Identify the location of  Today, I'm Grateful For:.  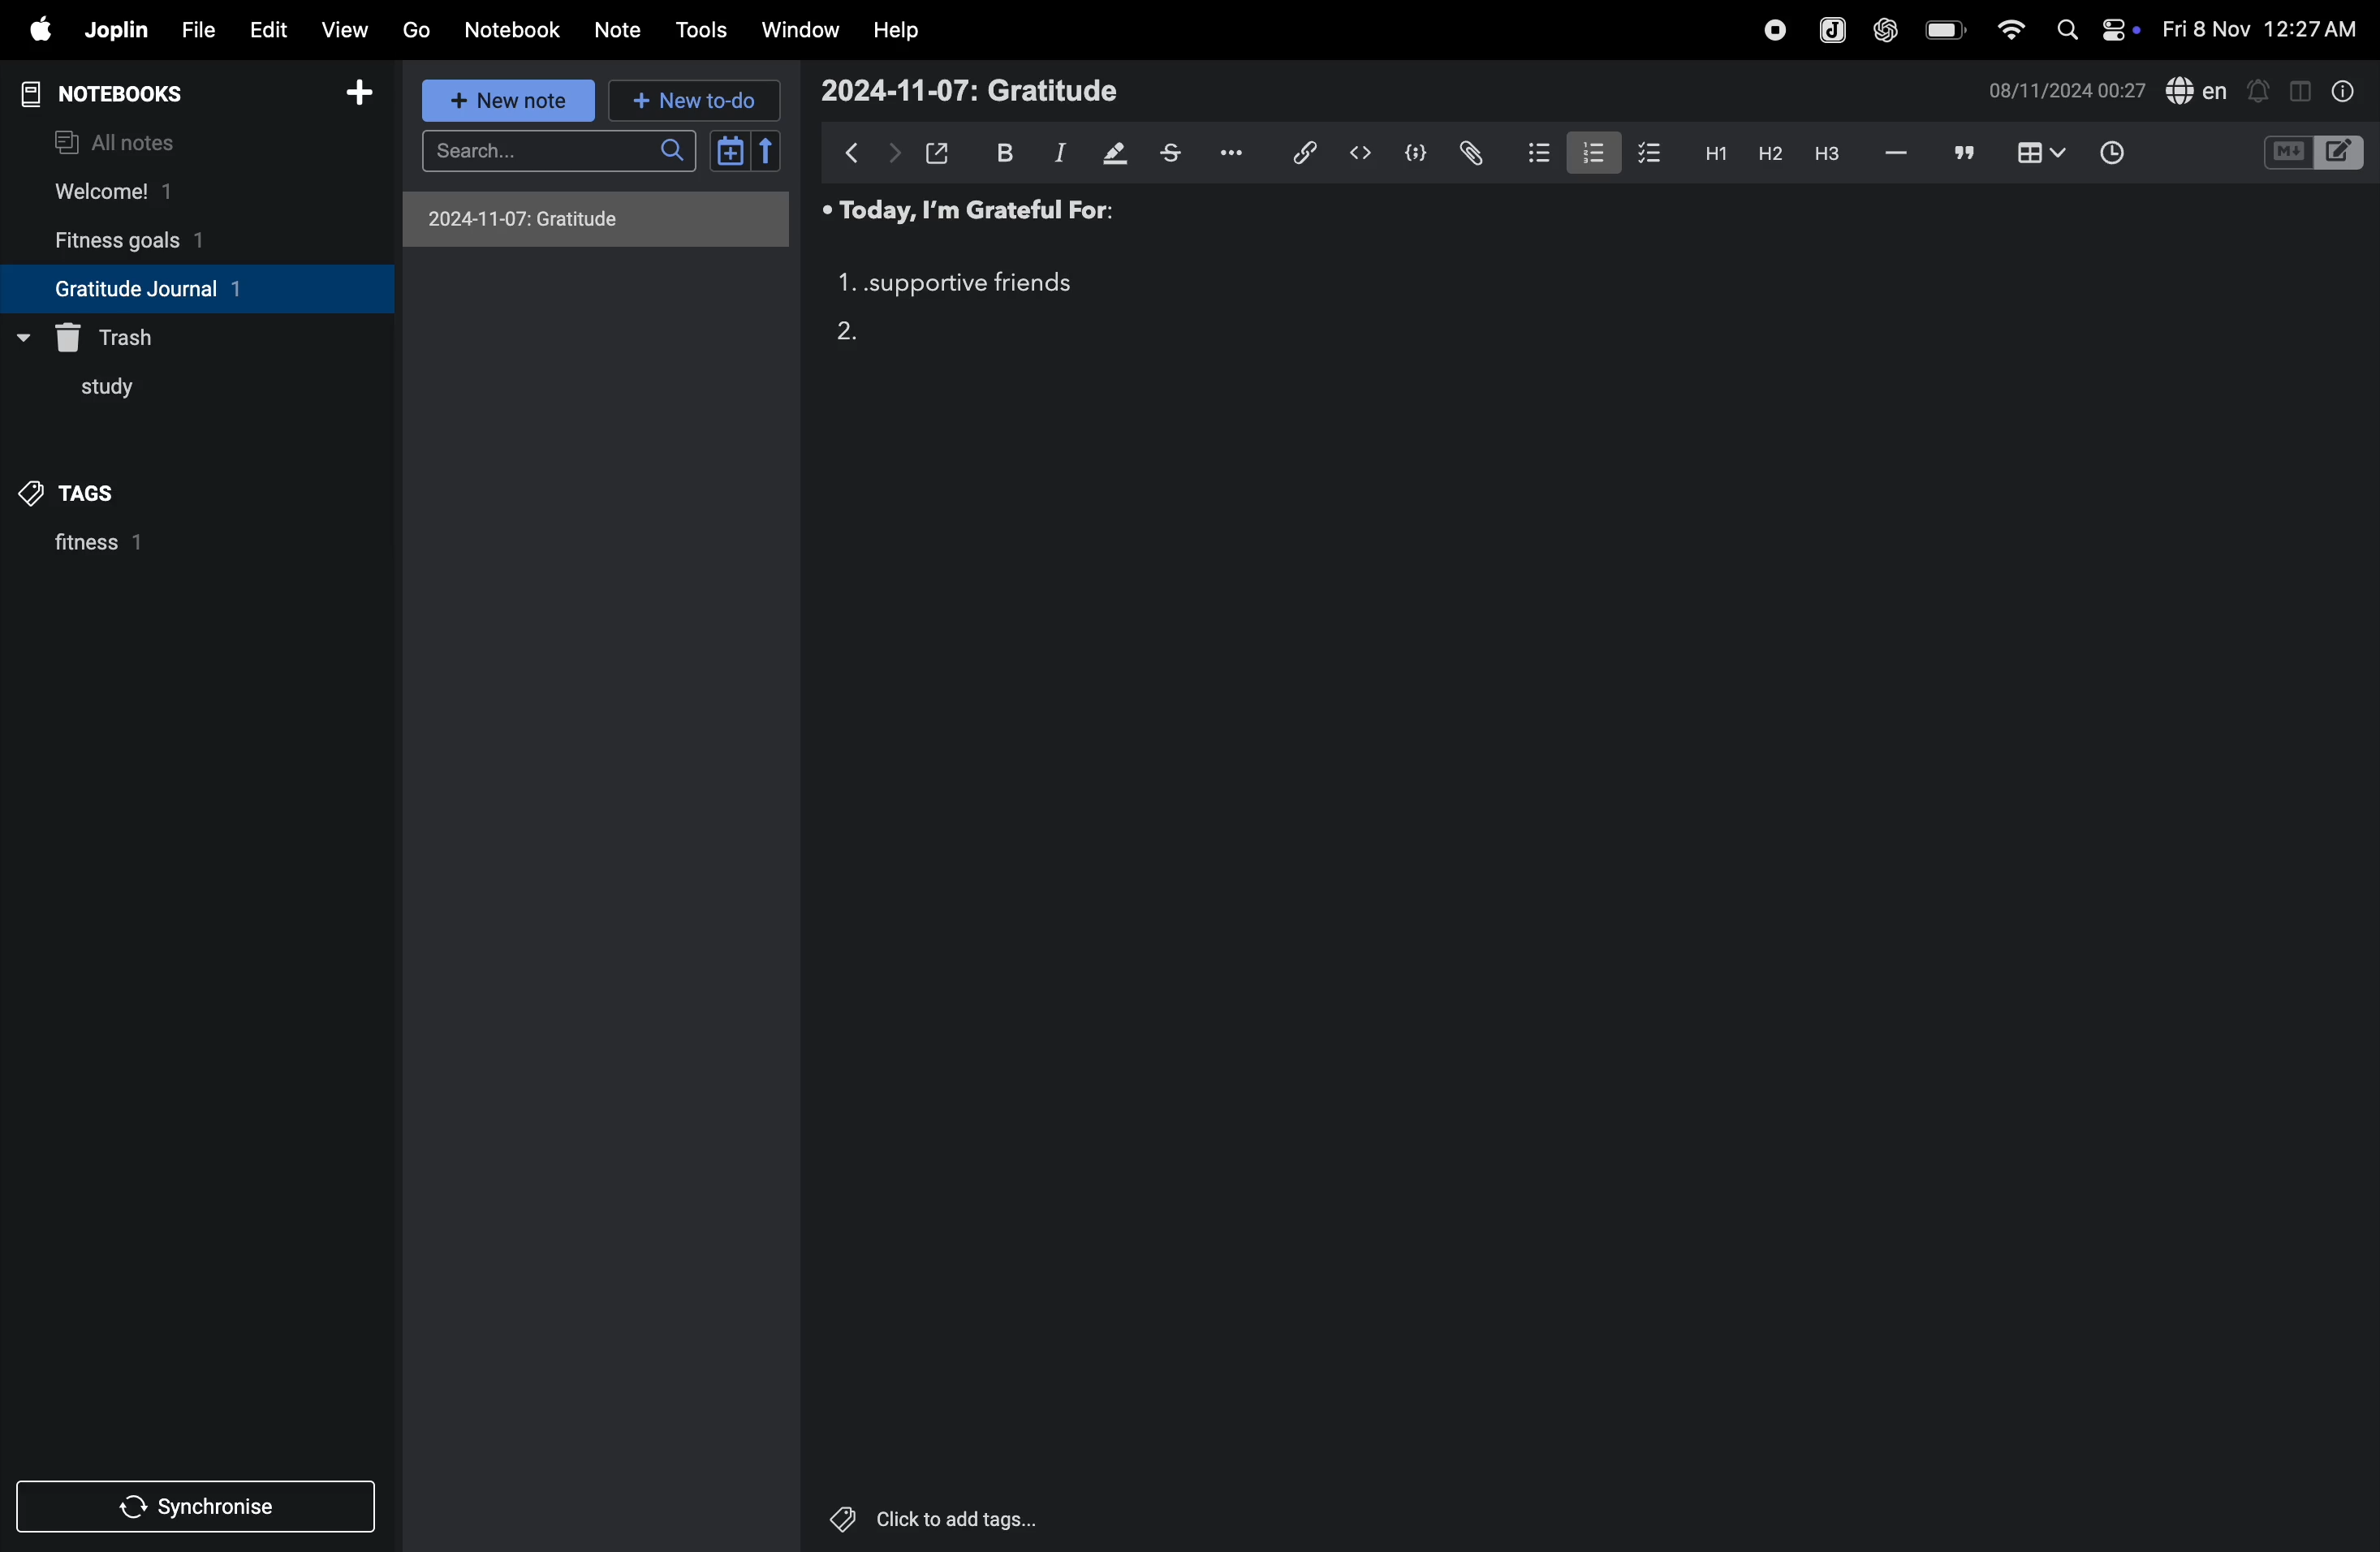
(960, 212).